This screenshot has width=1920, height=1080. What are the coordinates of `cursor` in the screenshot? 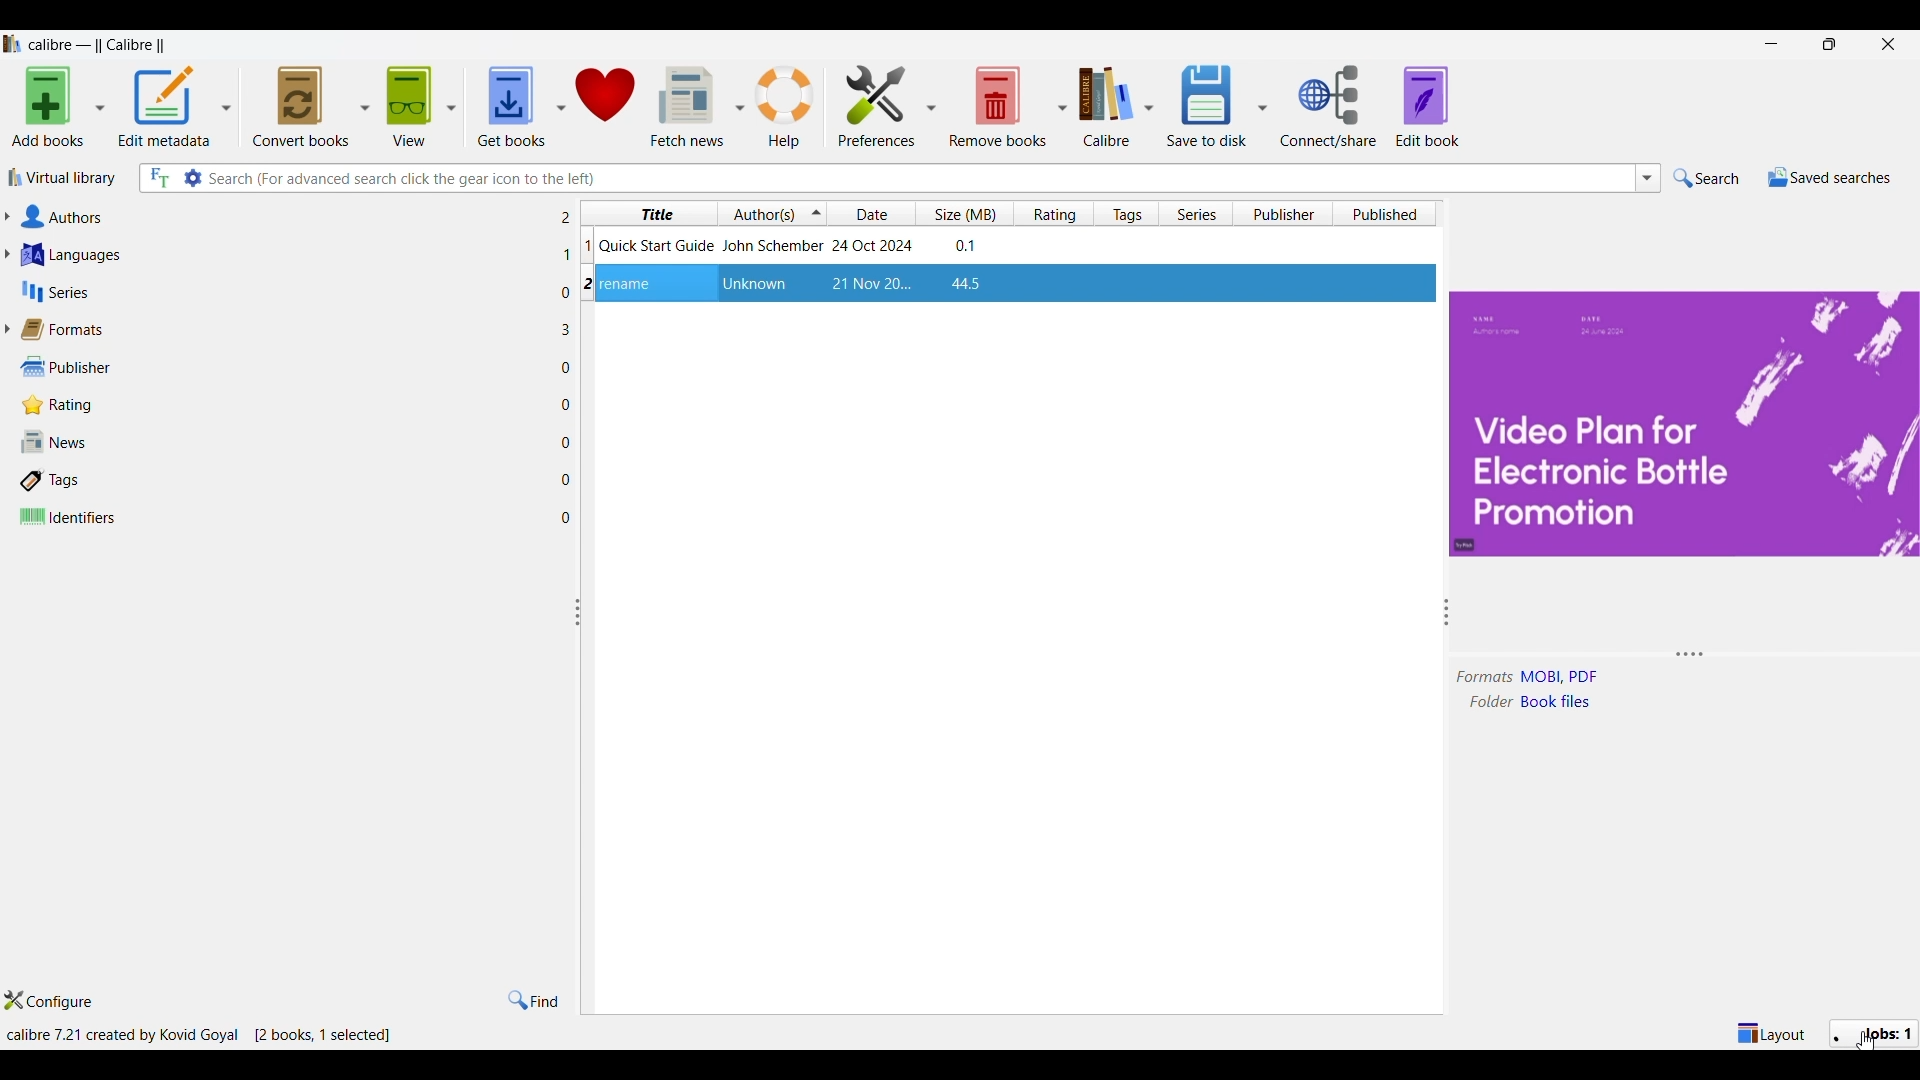 It's located at (1862, 1043).